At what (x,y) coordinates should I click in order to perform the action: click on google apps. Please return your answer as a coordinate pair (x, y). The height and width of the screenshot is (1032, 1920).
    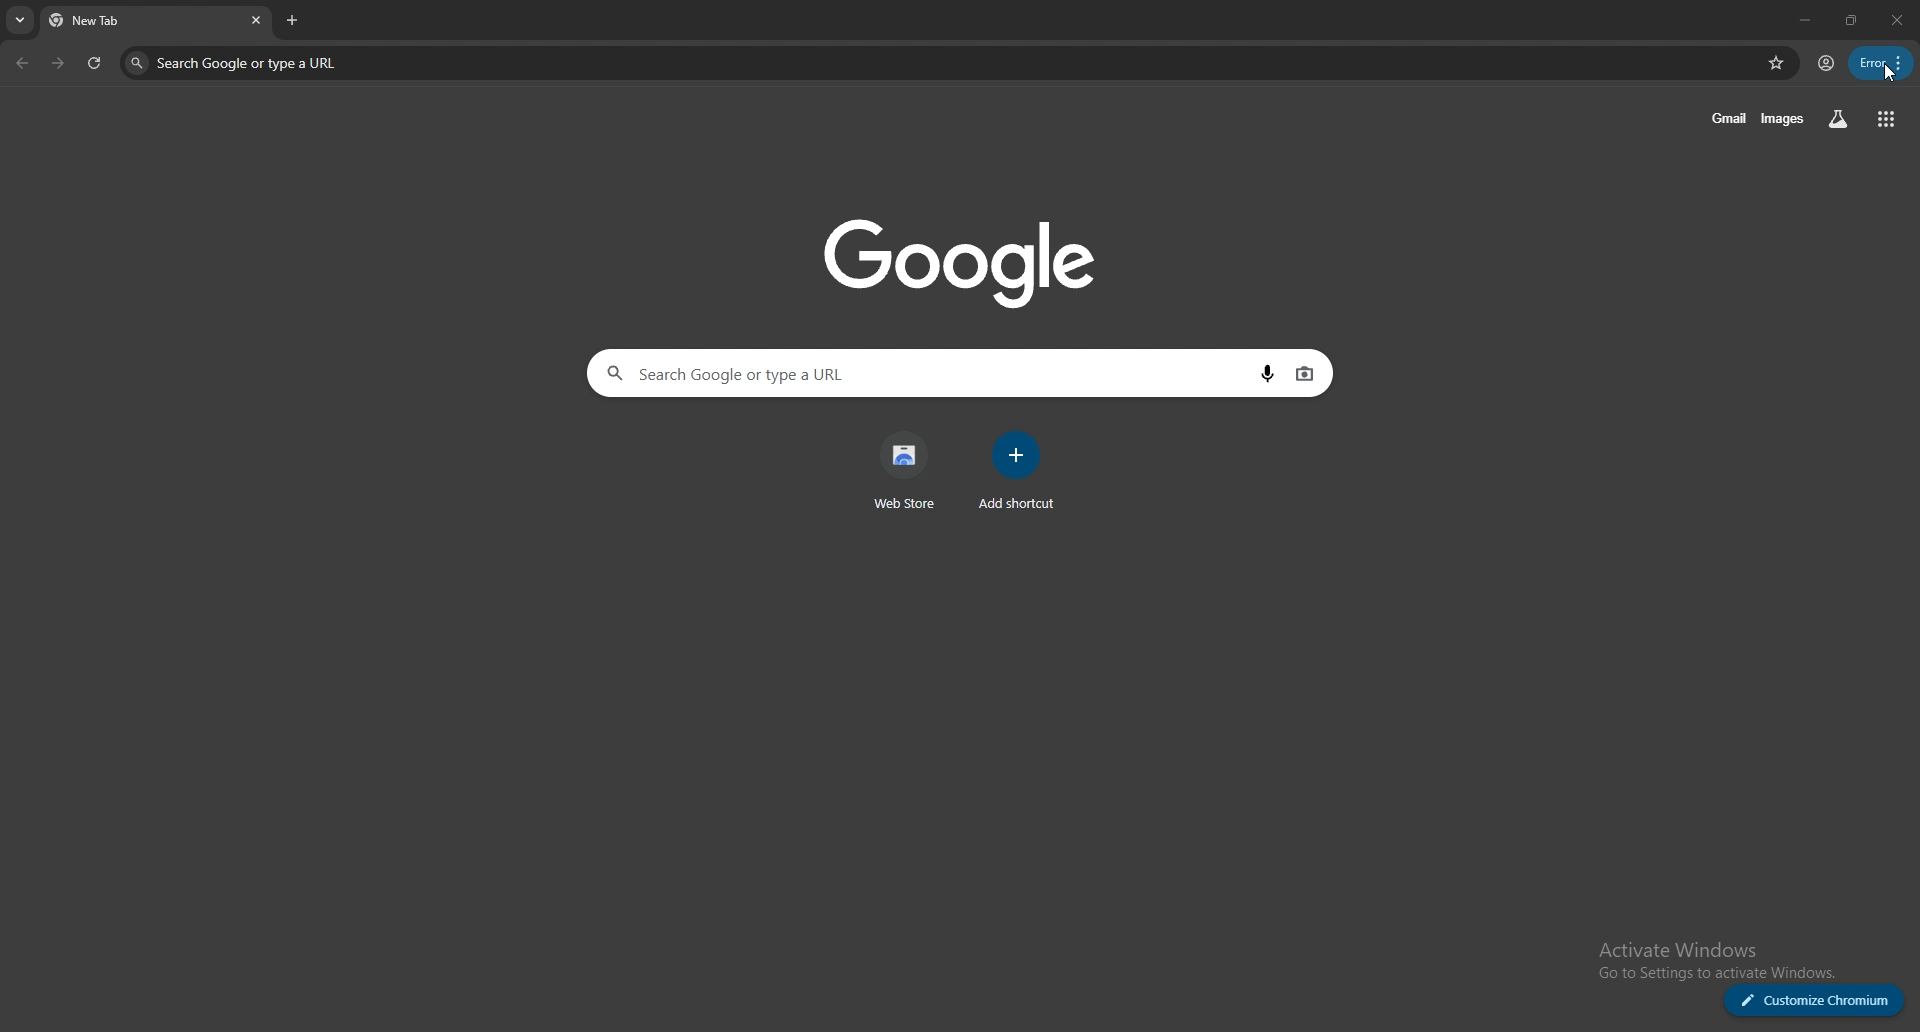
    Looking at the image, I should click on (1885, 119).